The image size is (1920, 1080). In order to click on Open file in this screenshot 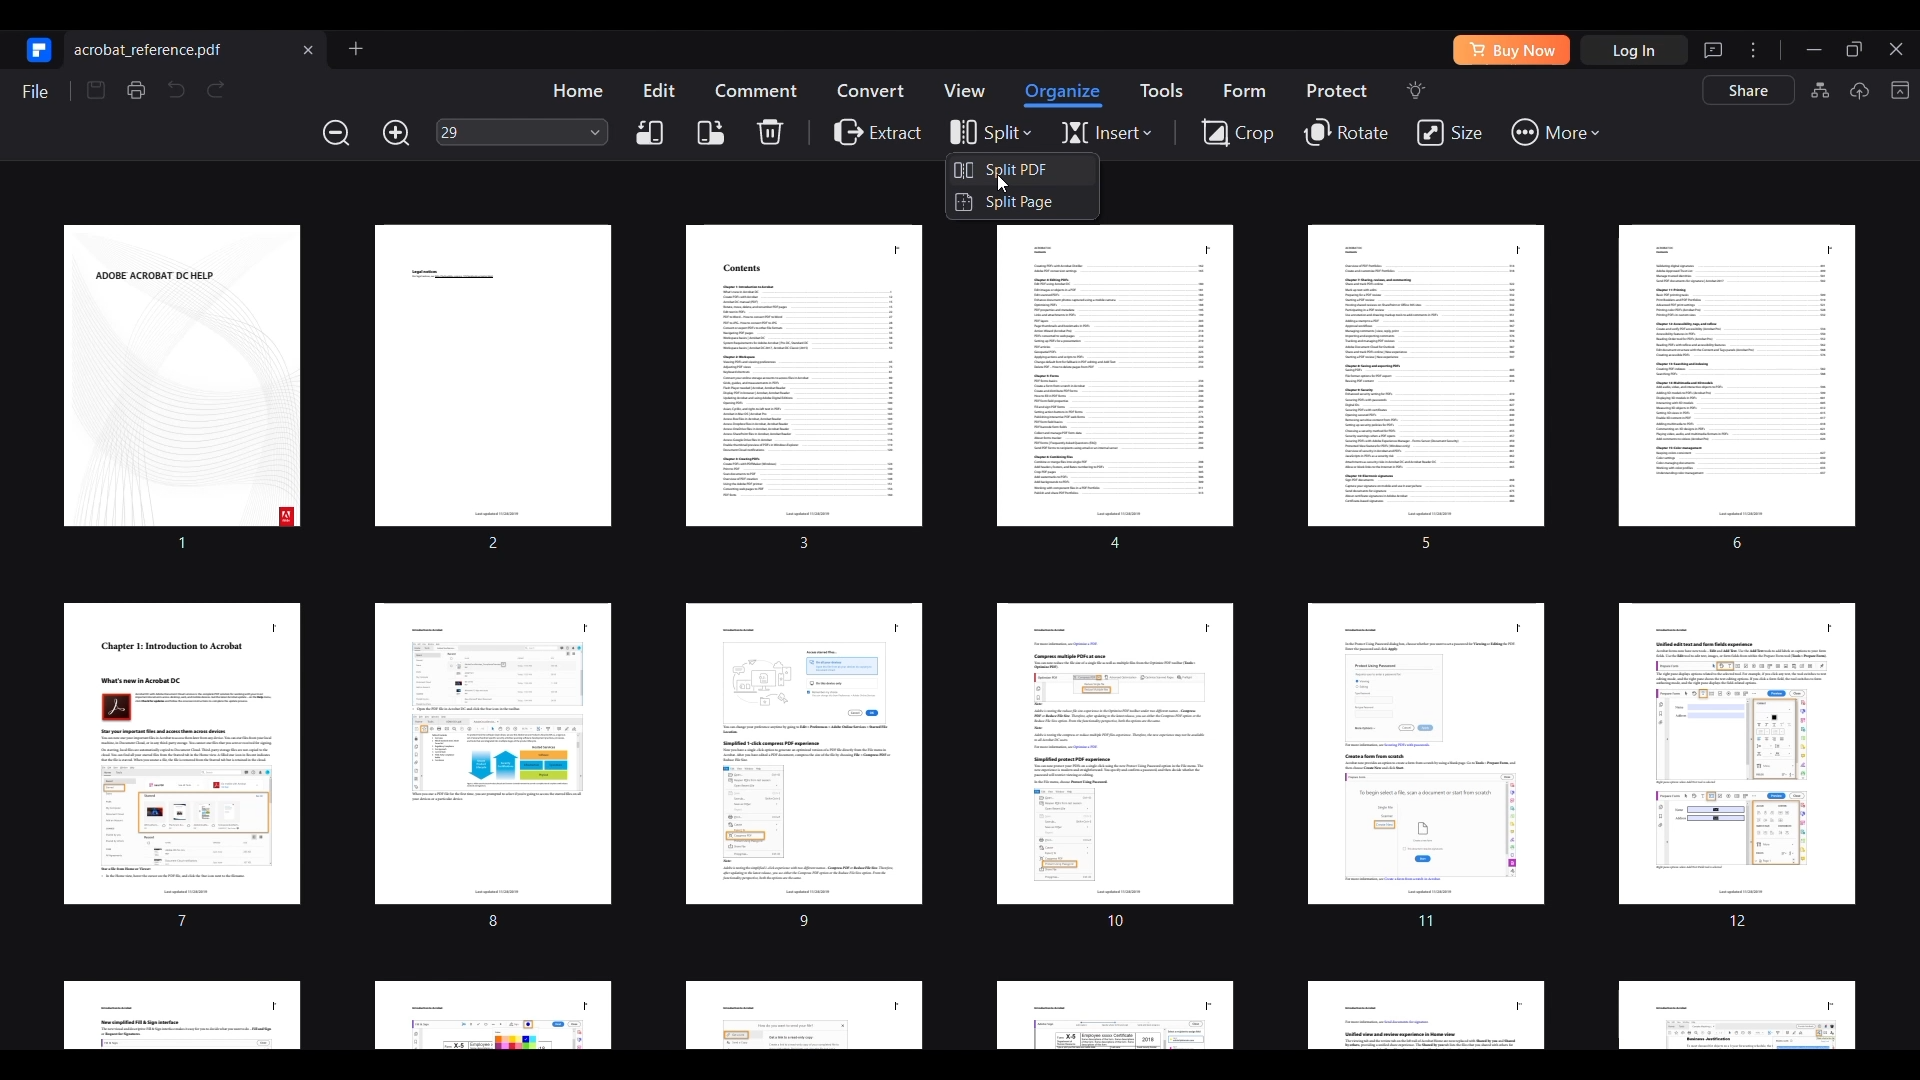, I will do `click(355, 48)`.